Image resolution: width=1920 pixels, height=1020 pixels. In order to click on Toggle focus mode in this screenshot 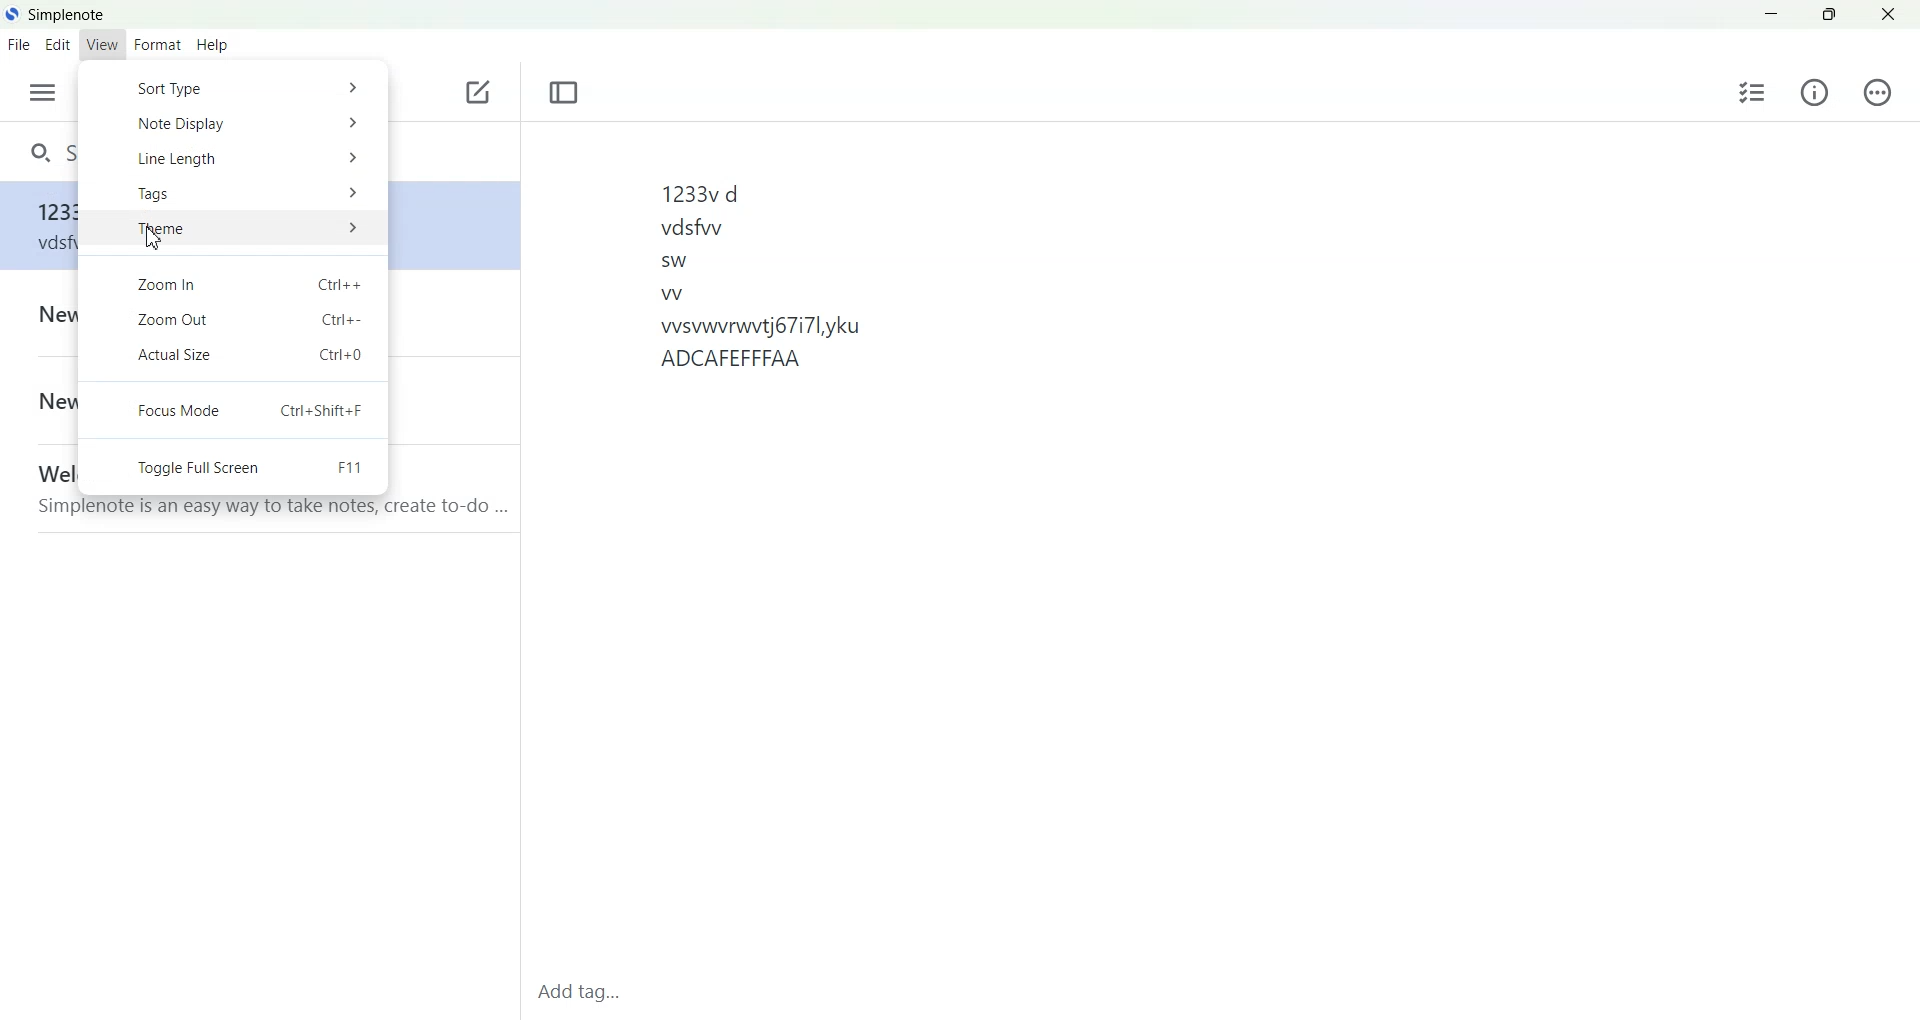, I will do `click(563, 93)`.